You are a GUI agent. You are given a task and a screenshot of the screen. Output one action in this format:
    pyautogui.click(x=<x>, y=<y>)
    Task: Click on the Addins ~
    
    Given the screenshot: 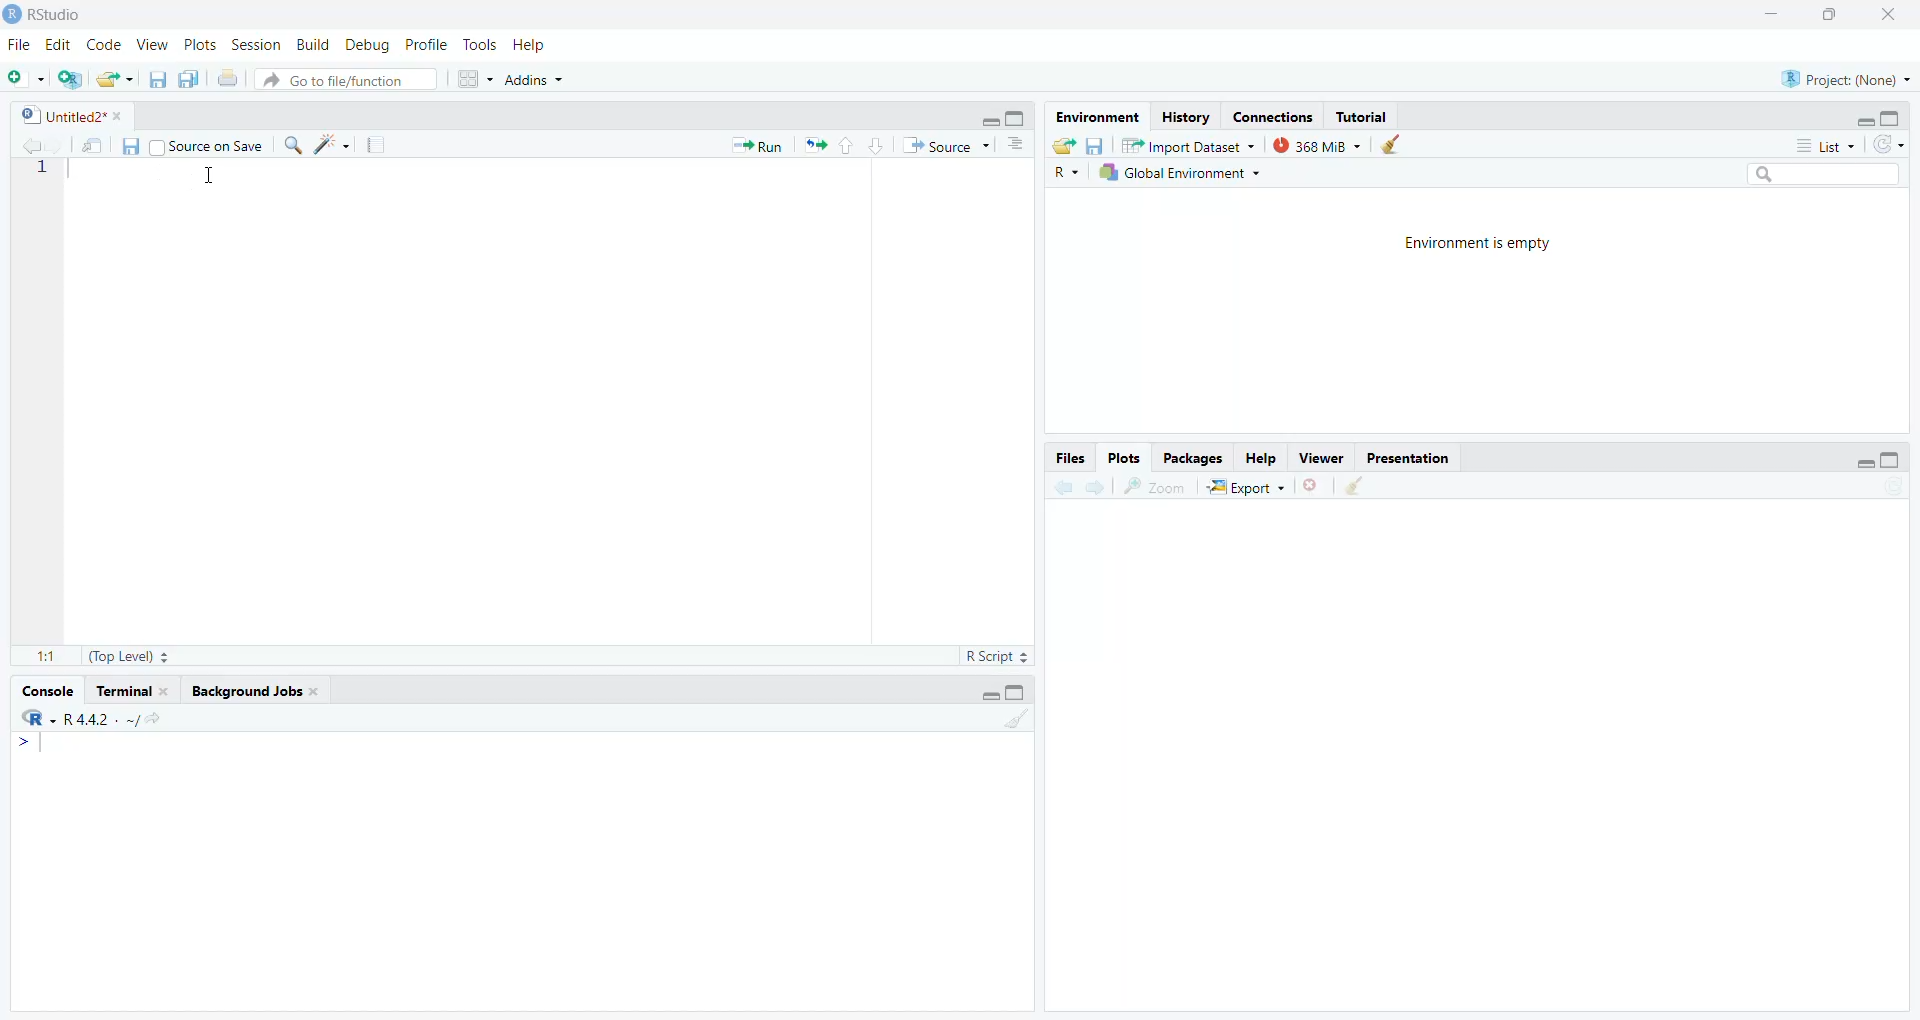 What is the action you would take?
    pyautogui.click(x=539, y=81)
    